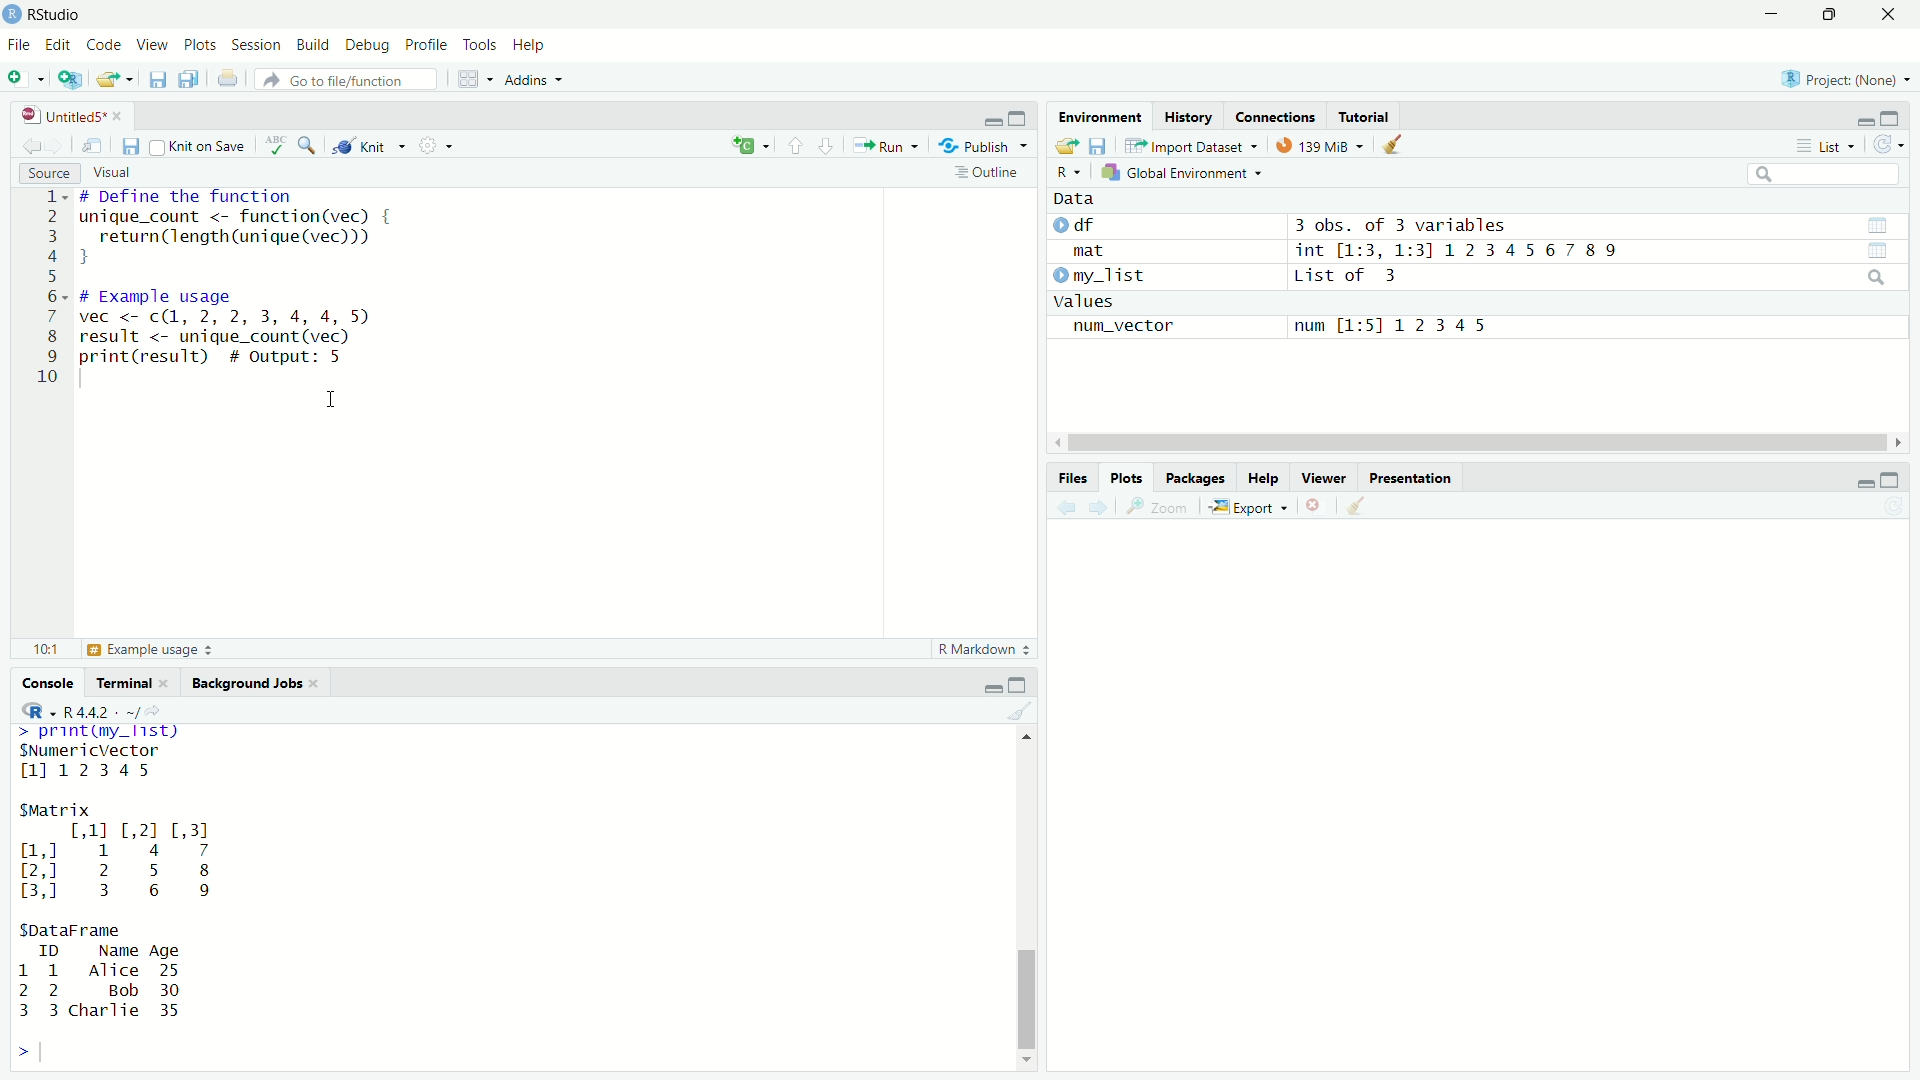 The height and width of the screenshot is (1080, 1920). What do you see at coordinates (152, 46) in the screenshot?
I see `View` at bounding box center [152, 46].